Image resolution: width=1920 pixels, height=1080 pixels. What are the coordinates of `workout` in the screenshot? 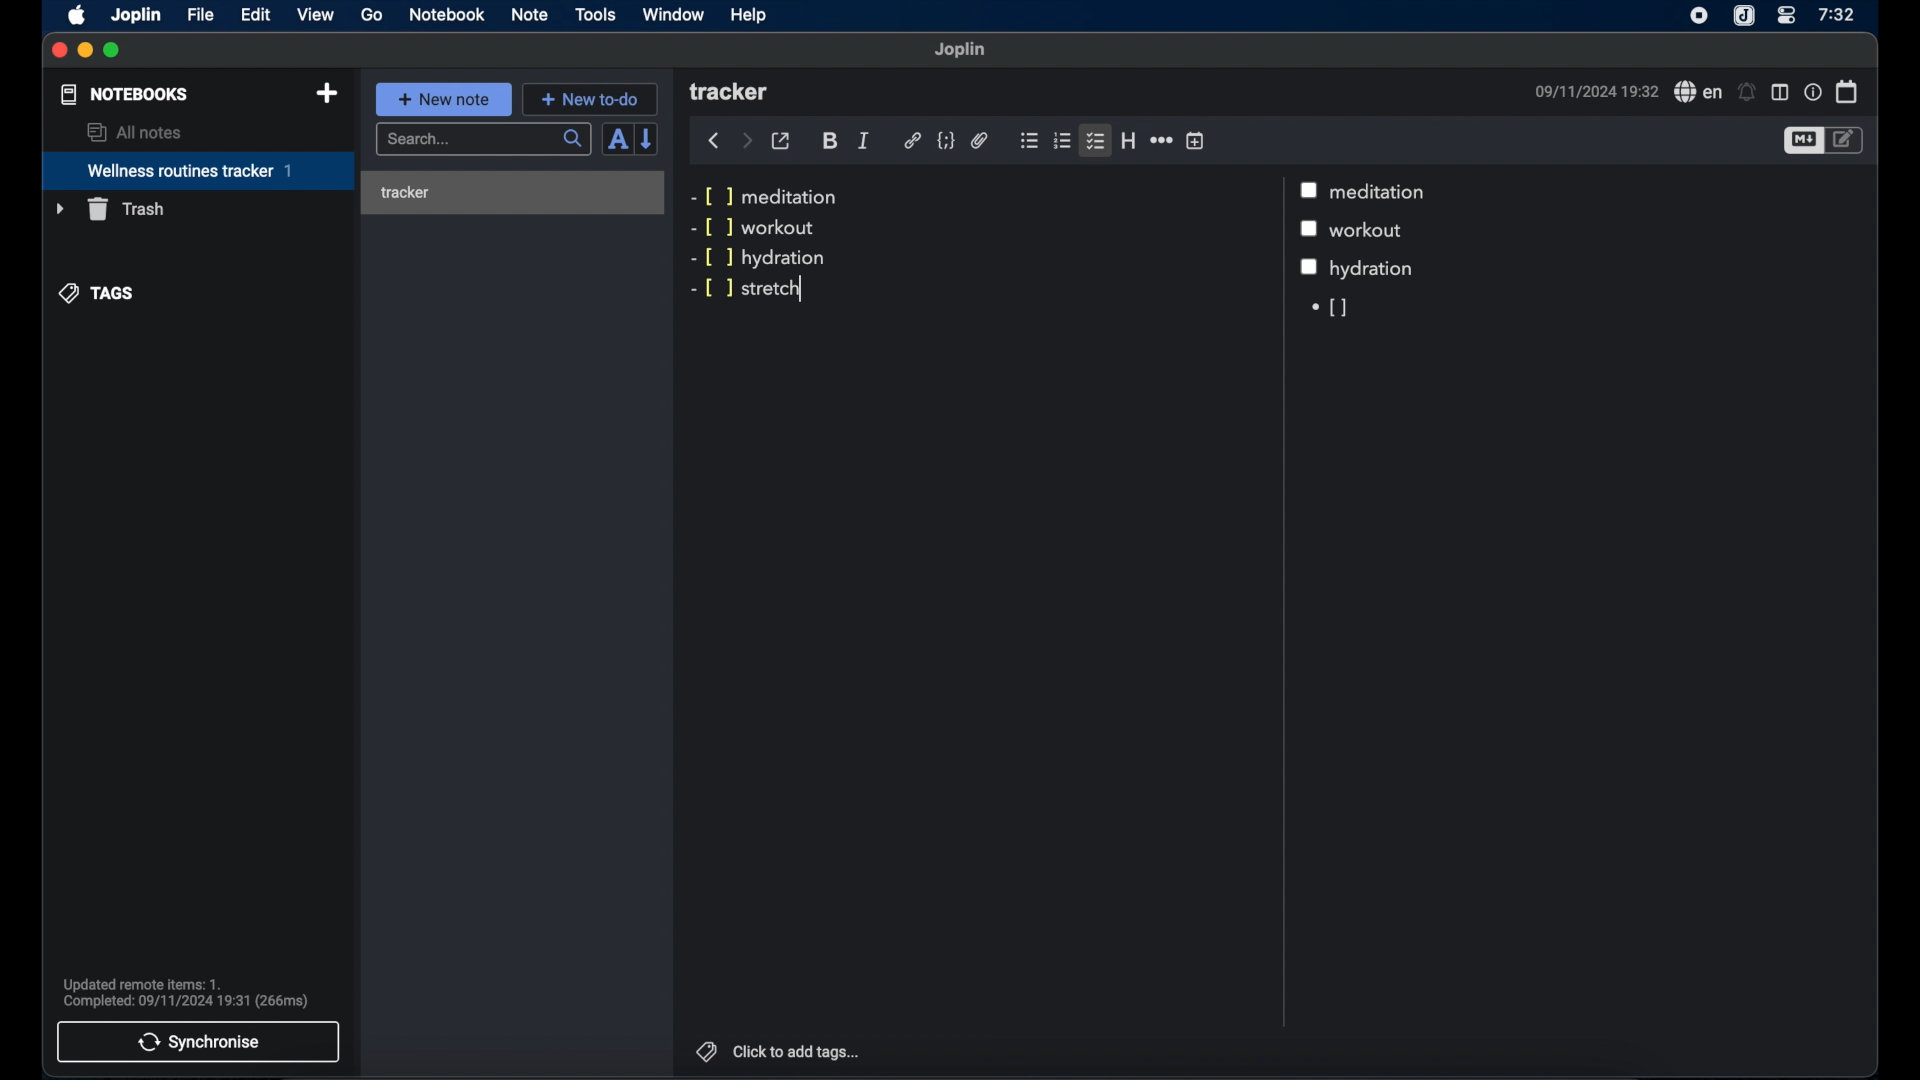 It's located at (1373, 231).